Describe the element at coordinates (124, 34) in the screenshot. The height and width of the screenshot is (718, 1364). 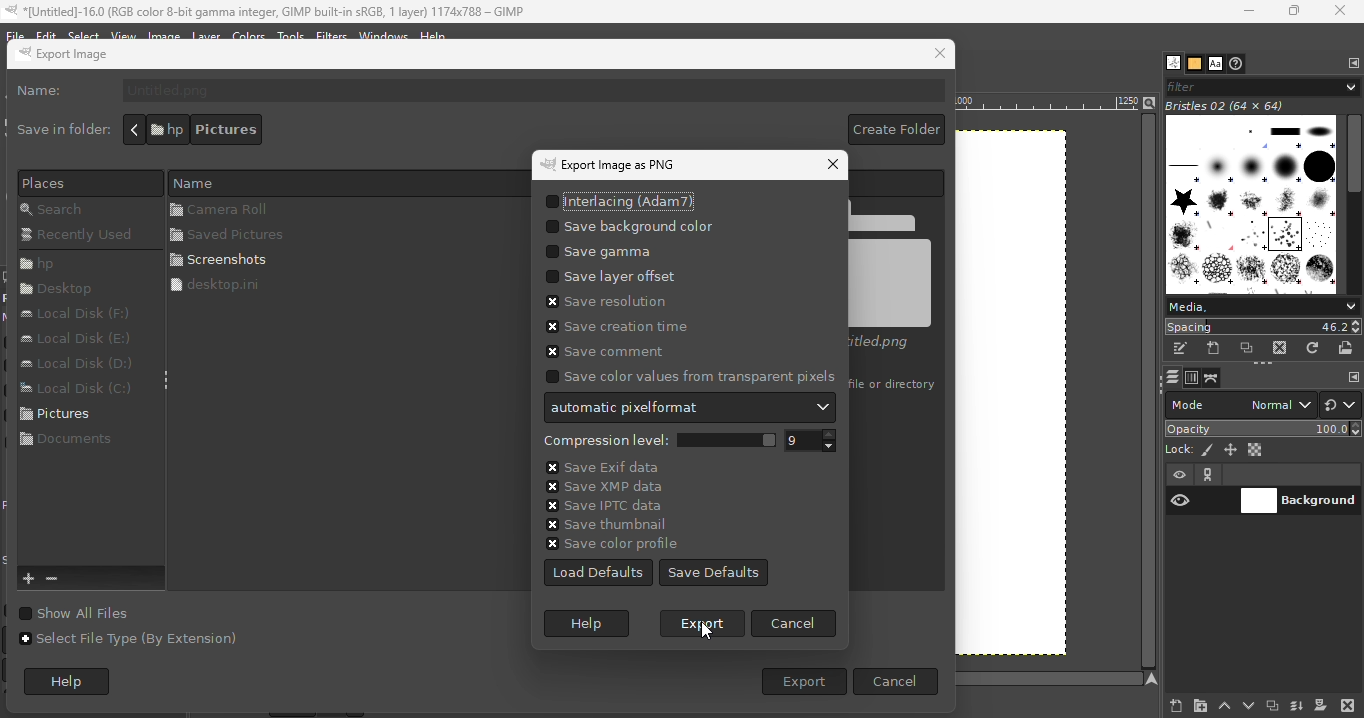
I see `View` at that location.